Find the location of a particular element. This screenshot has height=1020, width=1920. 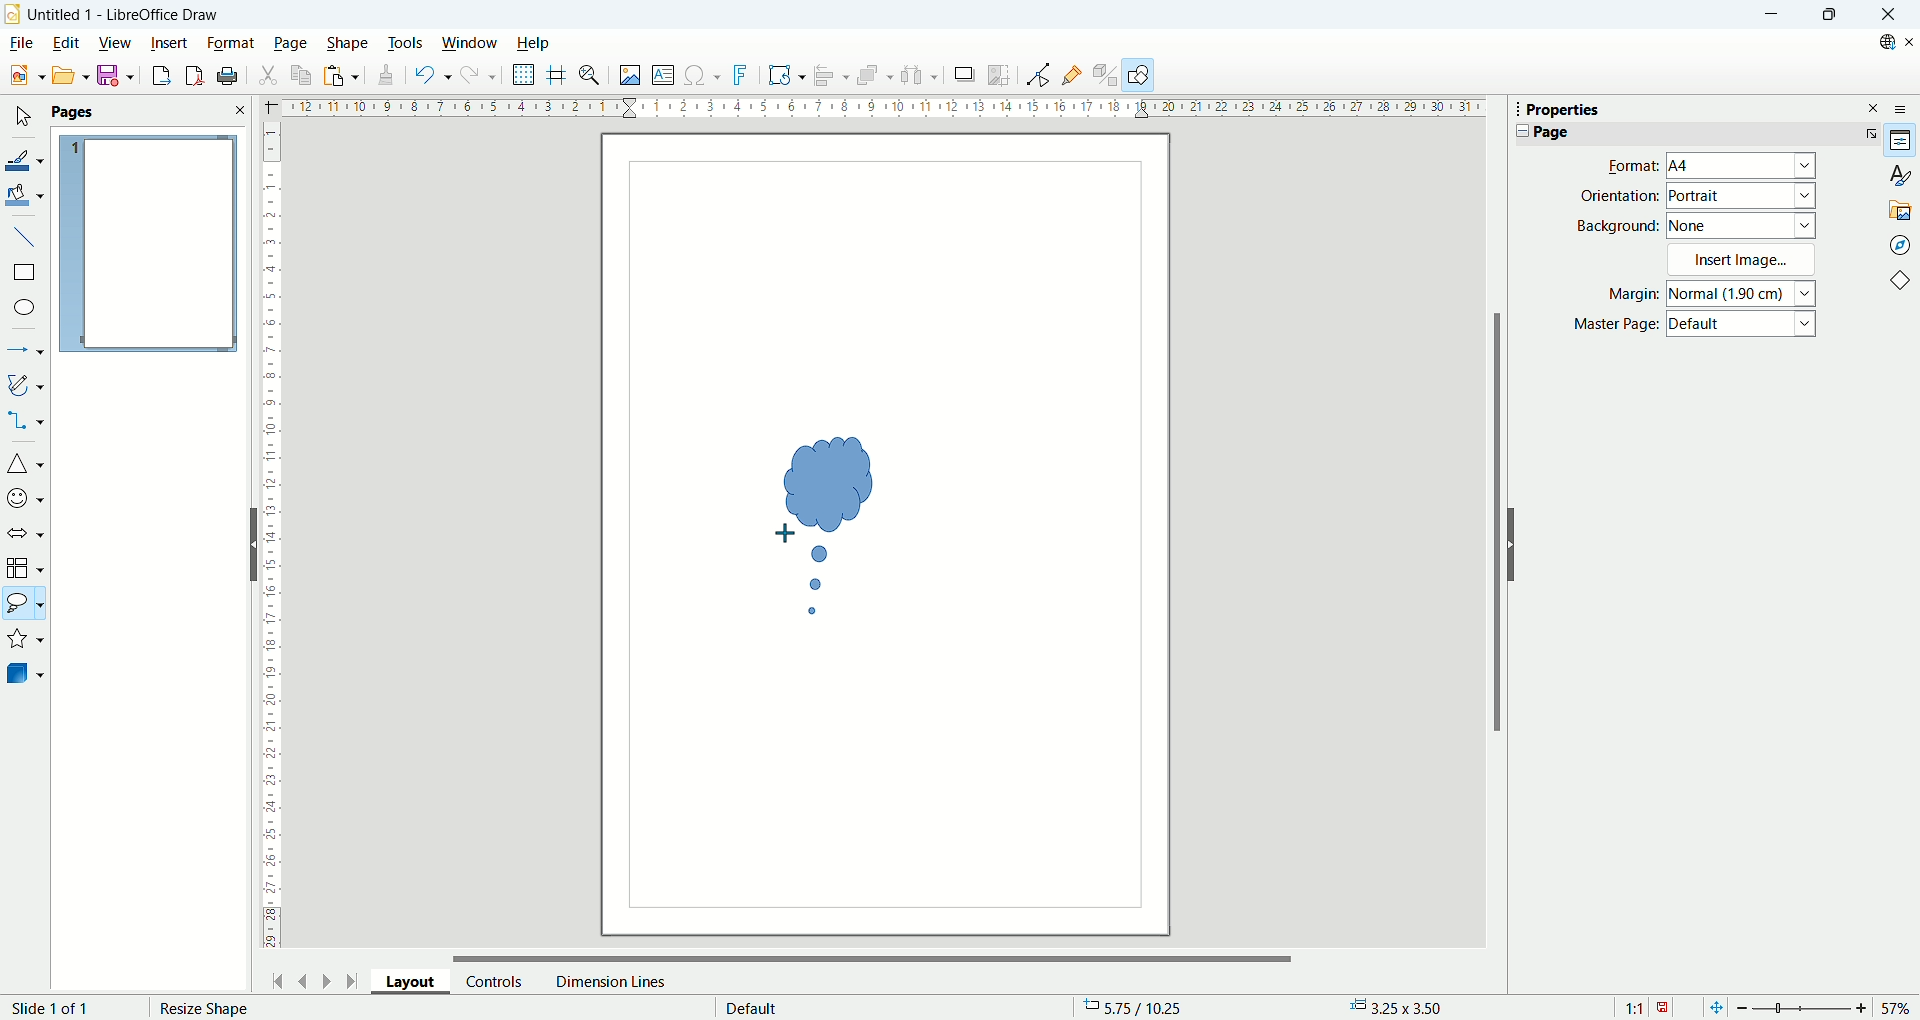

next page is located at coordinates (323, 979).